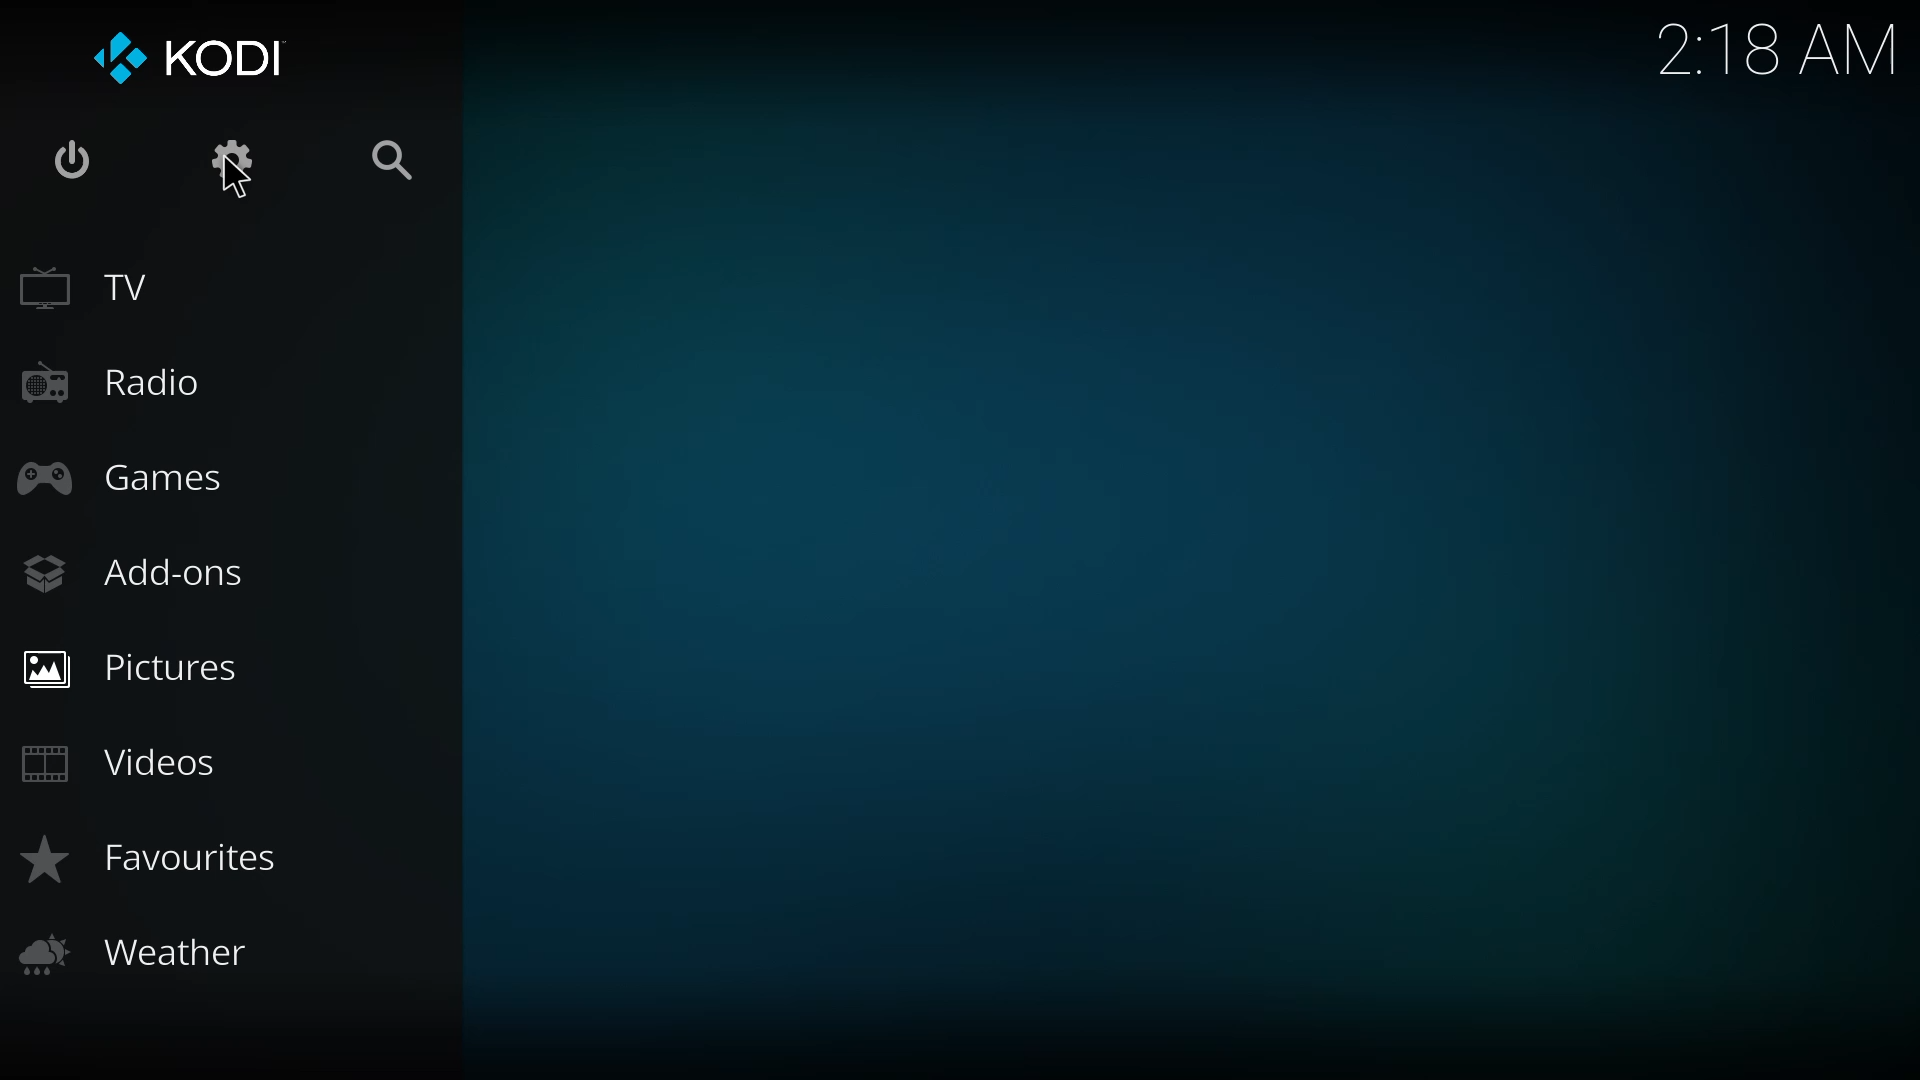 The image size is (1920, 1080). I want to click on tv, so click(91, 285).